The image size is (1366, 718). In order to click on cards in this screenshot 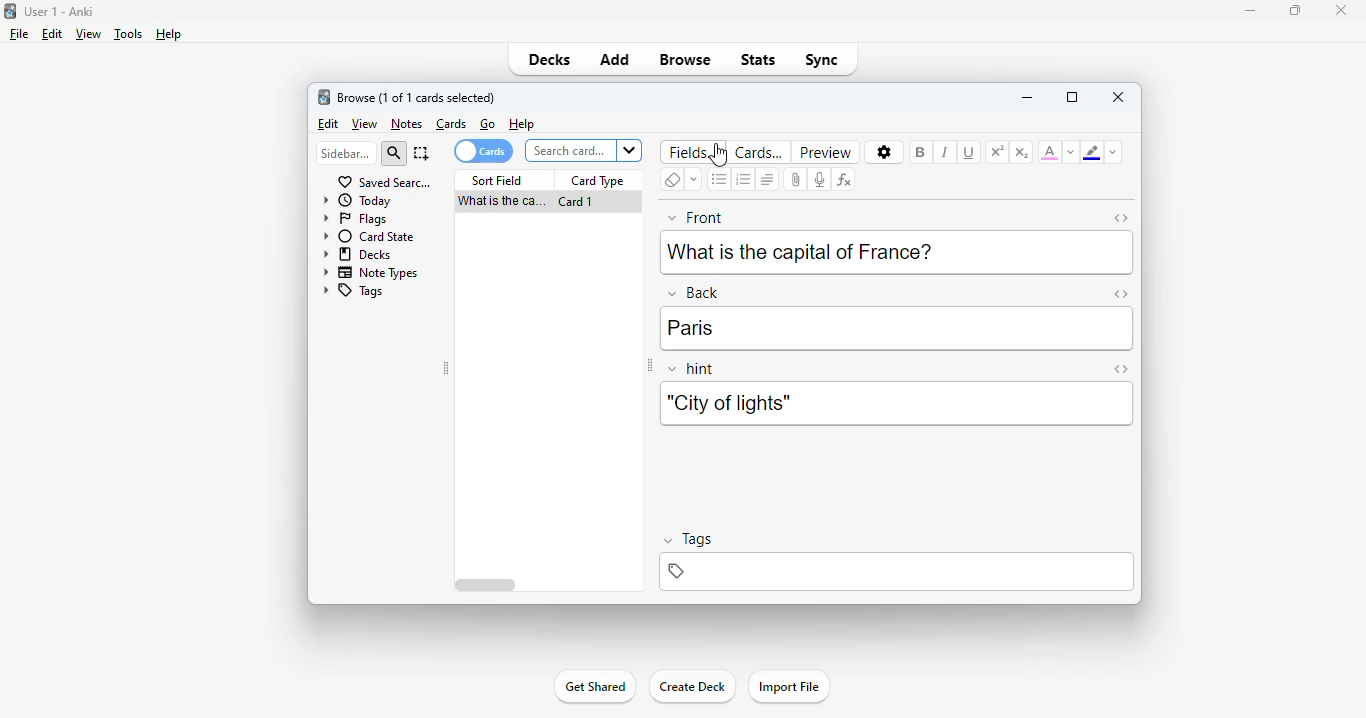, I will do `click(452, 124)`.